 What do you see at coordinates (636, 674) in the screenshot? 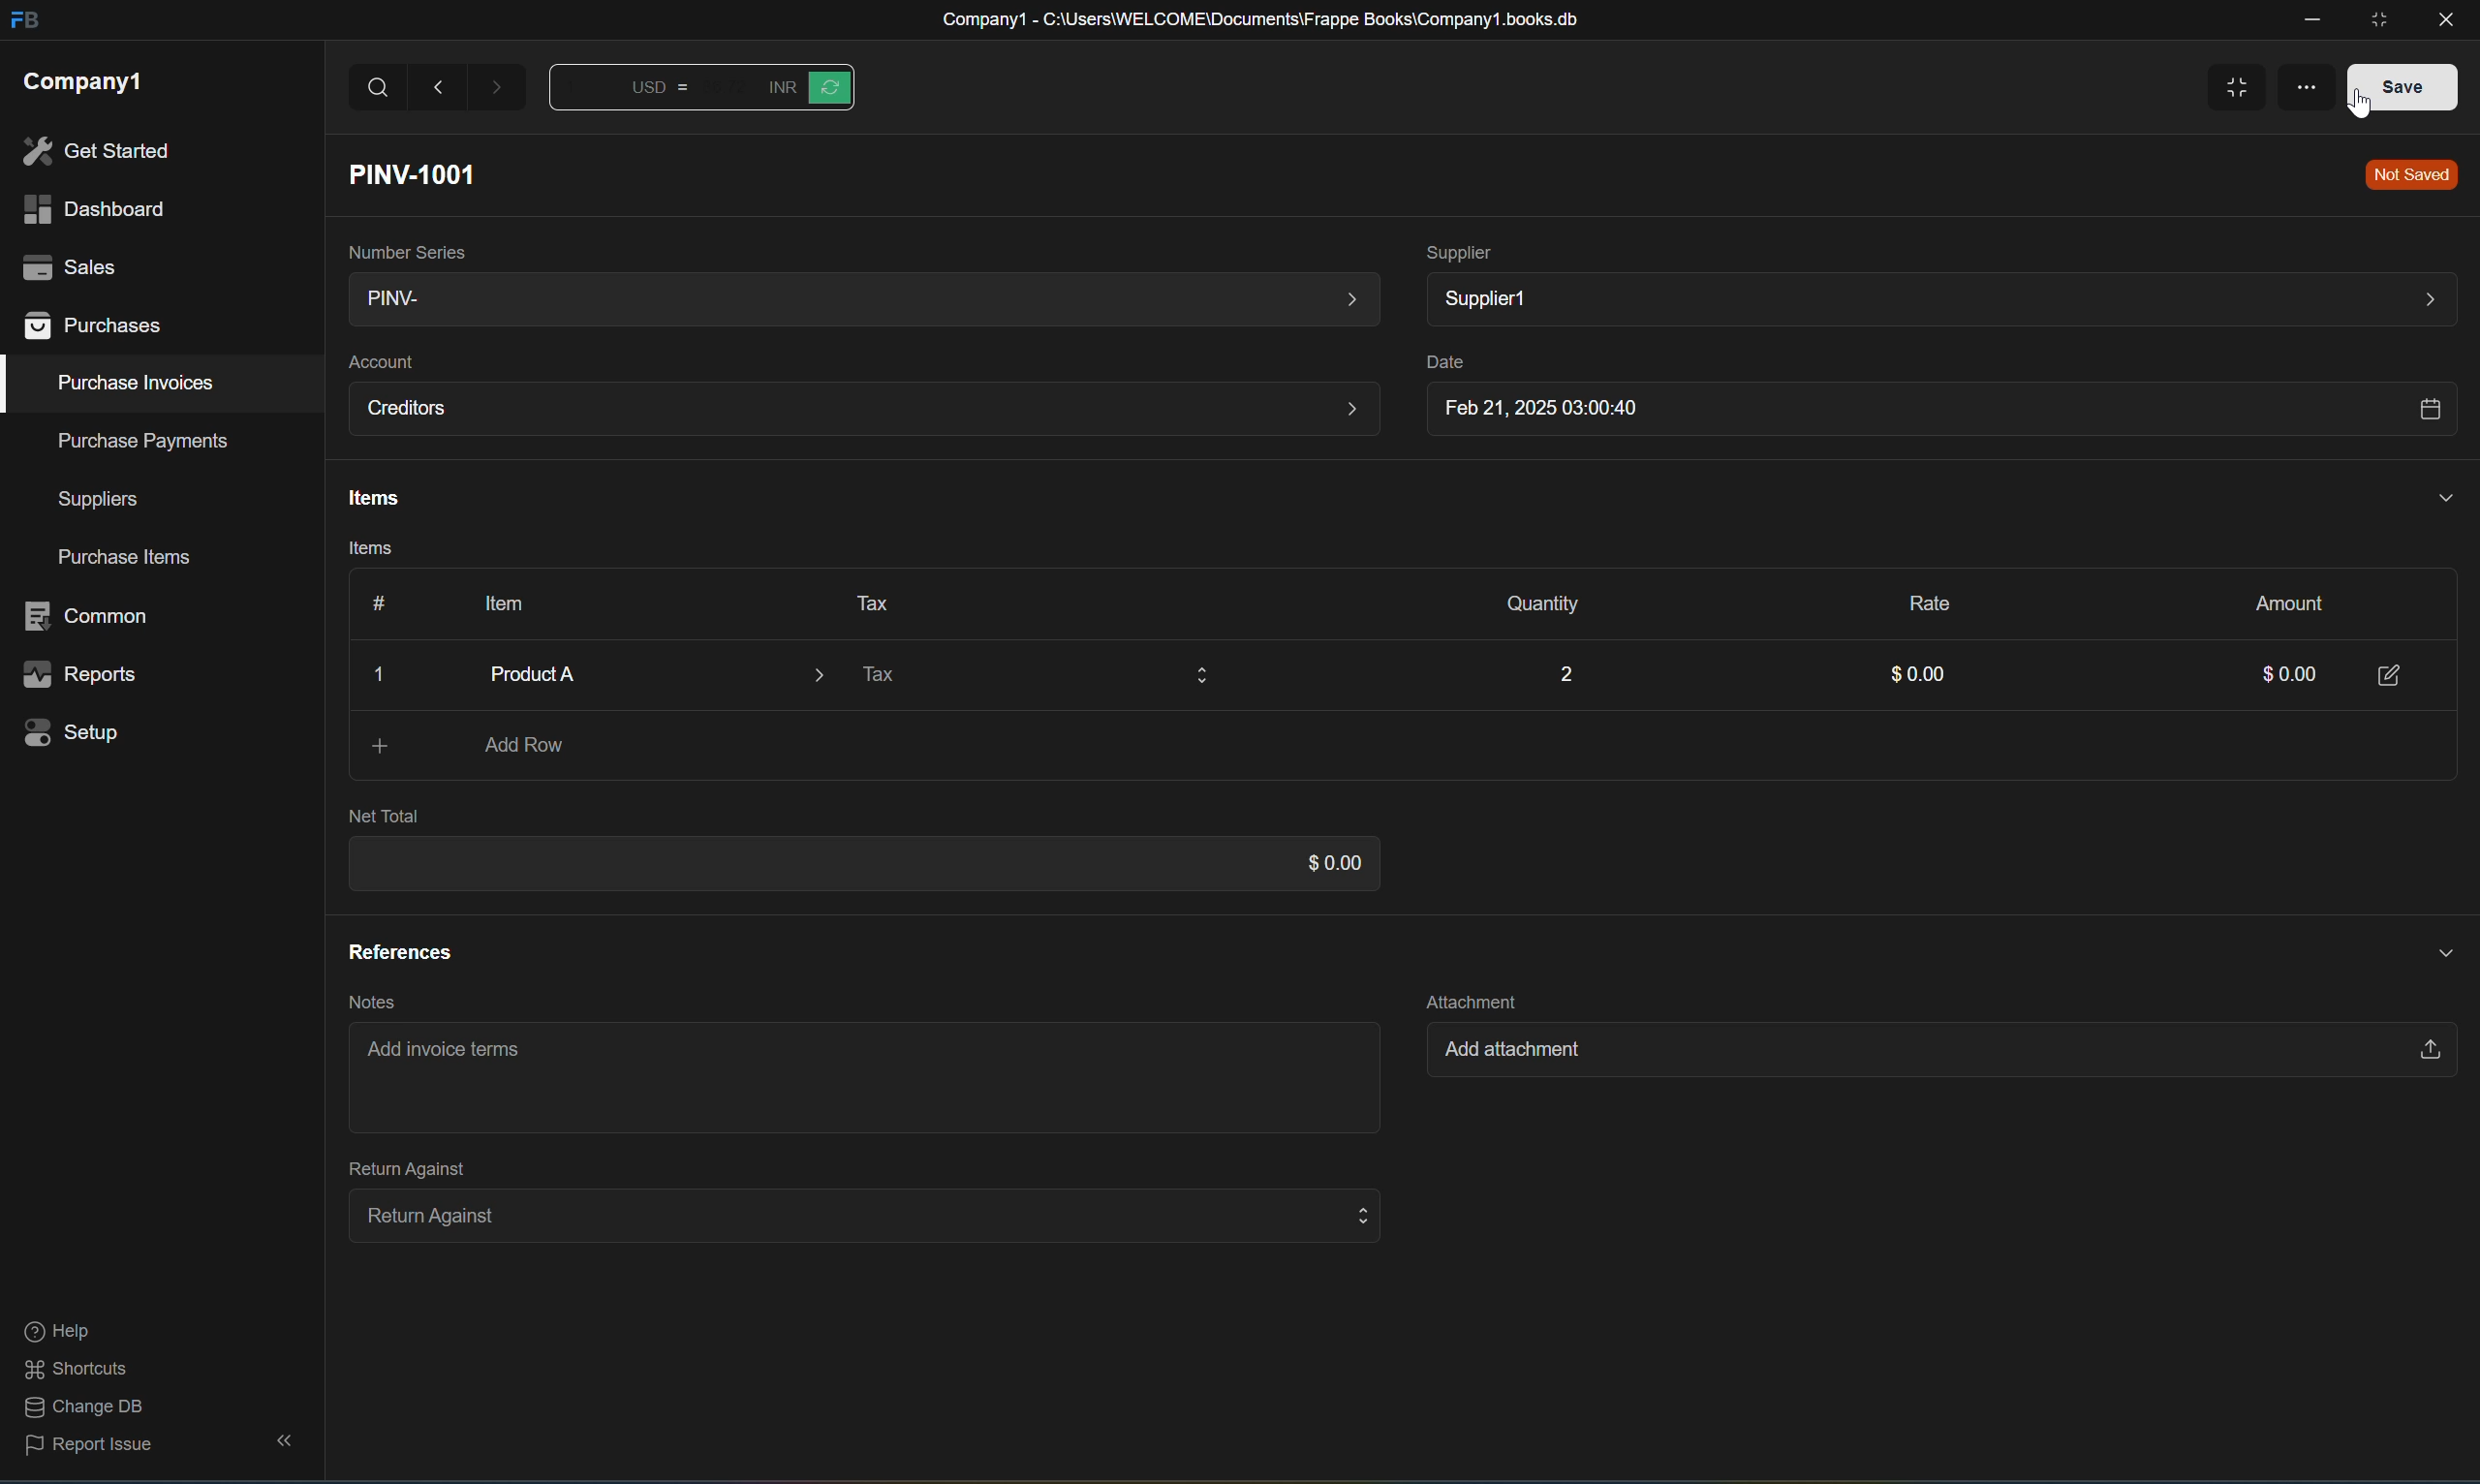
I see `Product A` at bounding box center [636, 674].